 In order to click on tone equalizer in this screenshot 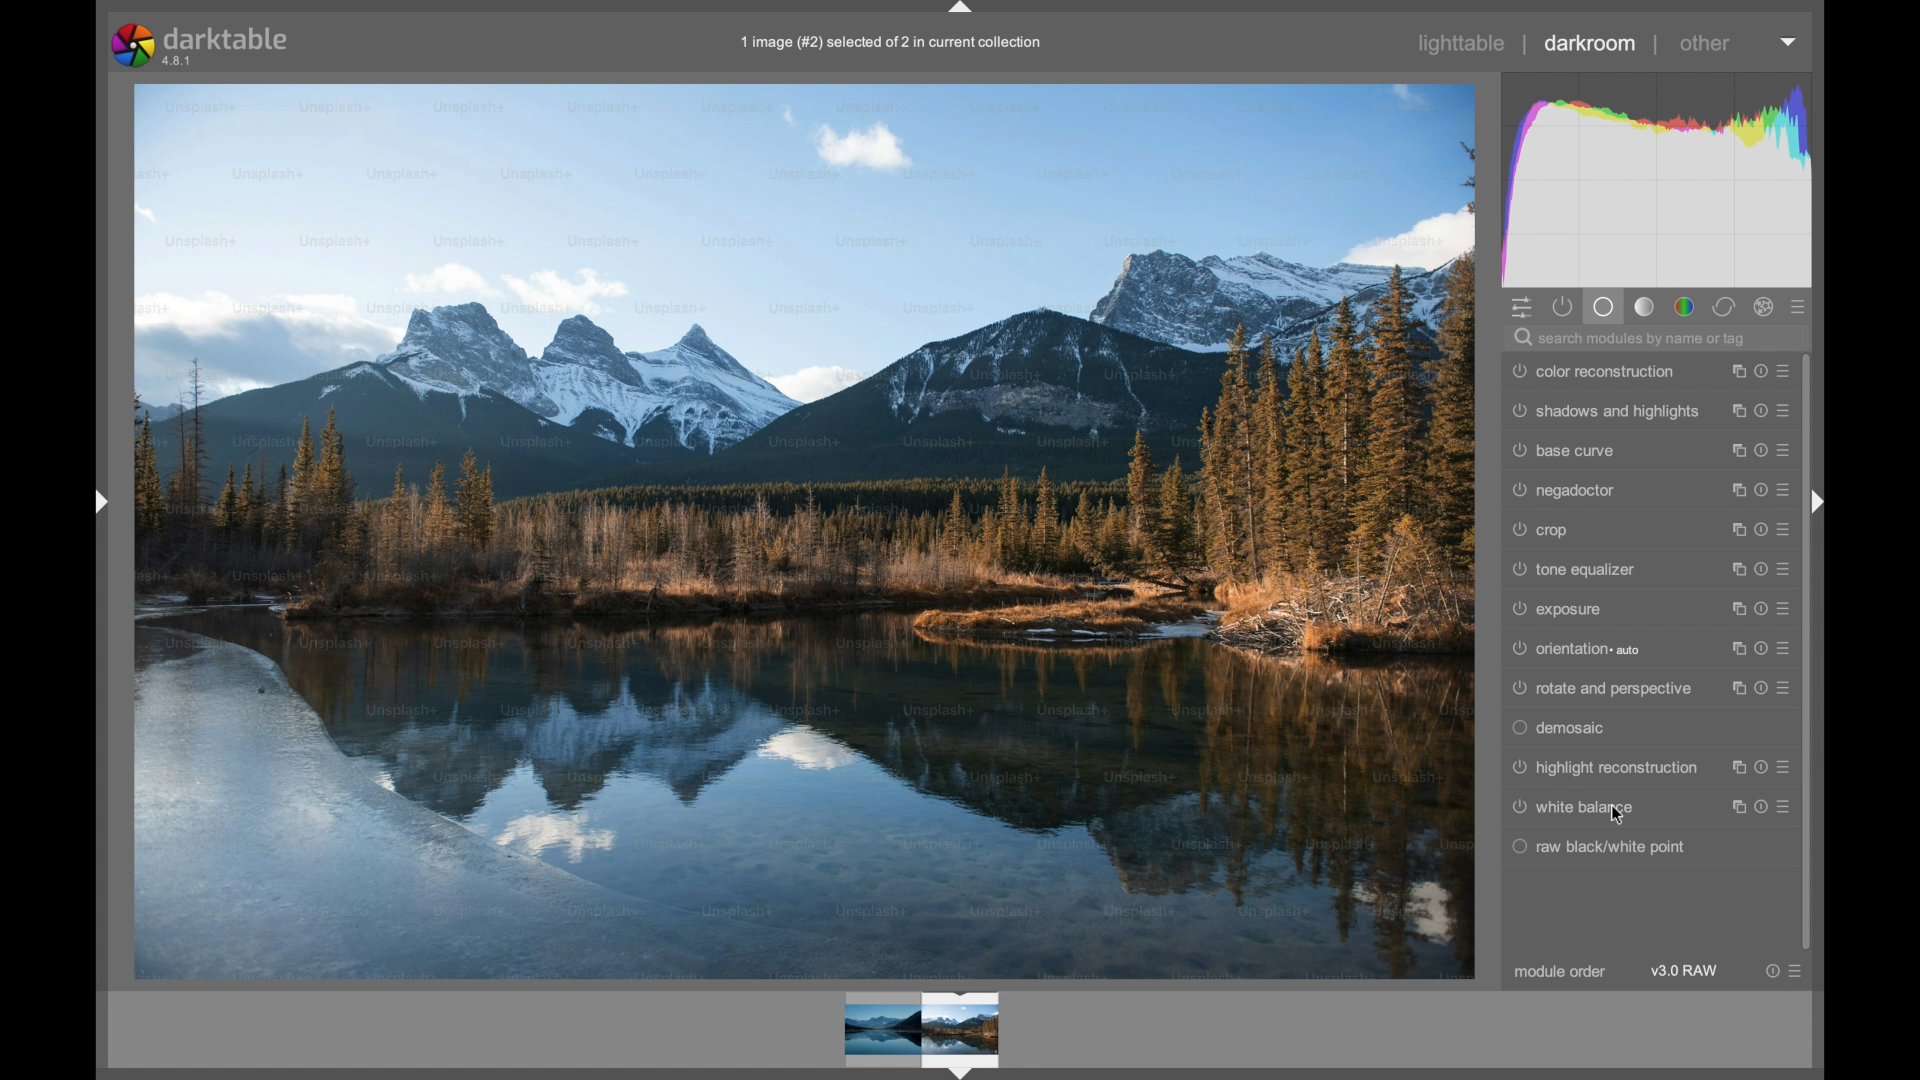, I will do `click(1572, 570)`.